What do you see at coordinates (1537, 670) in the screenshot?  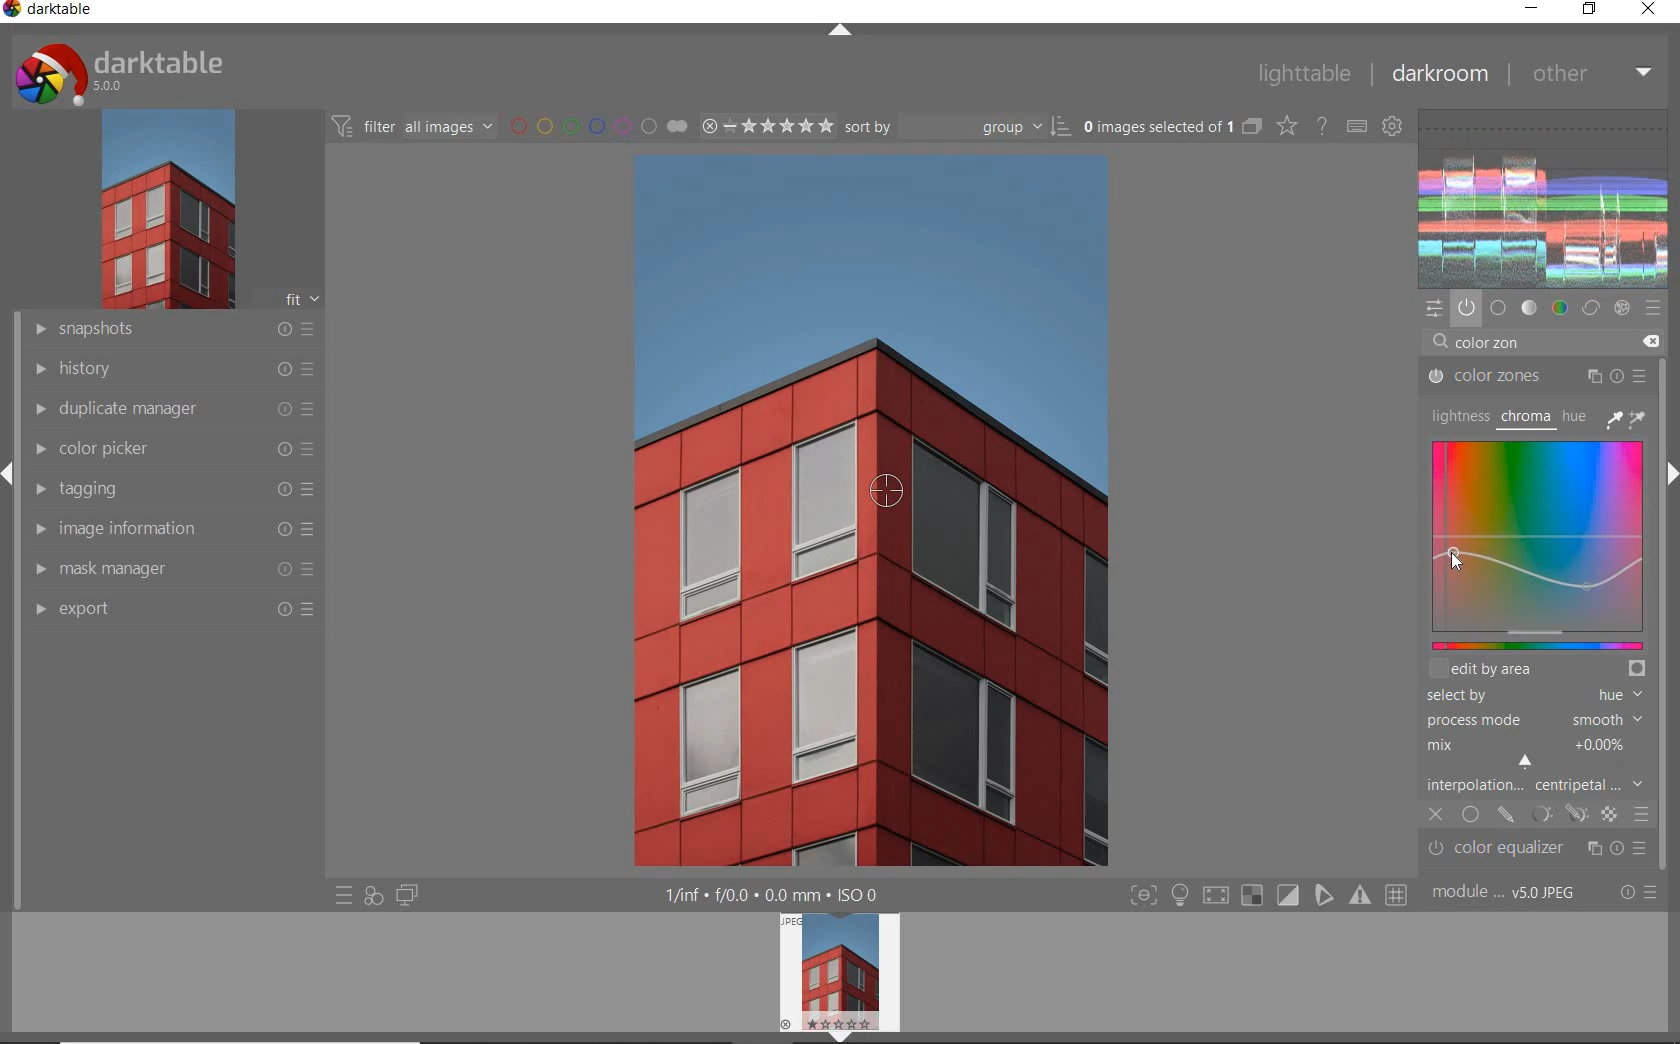 I see `EDIT BY AREA` at bounding box center [1537, 670].